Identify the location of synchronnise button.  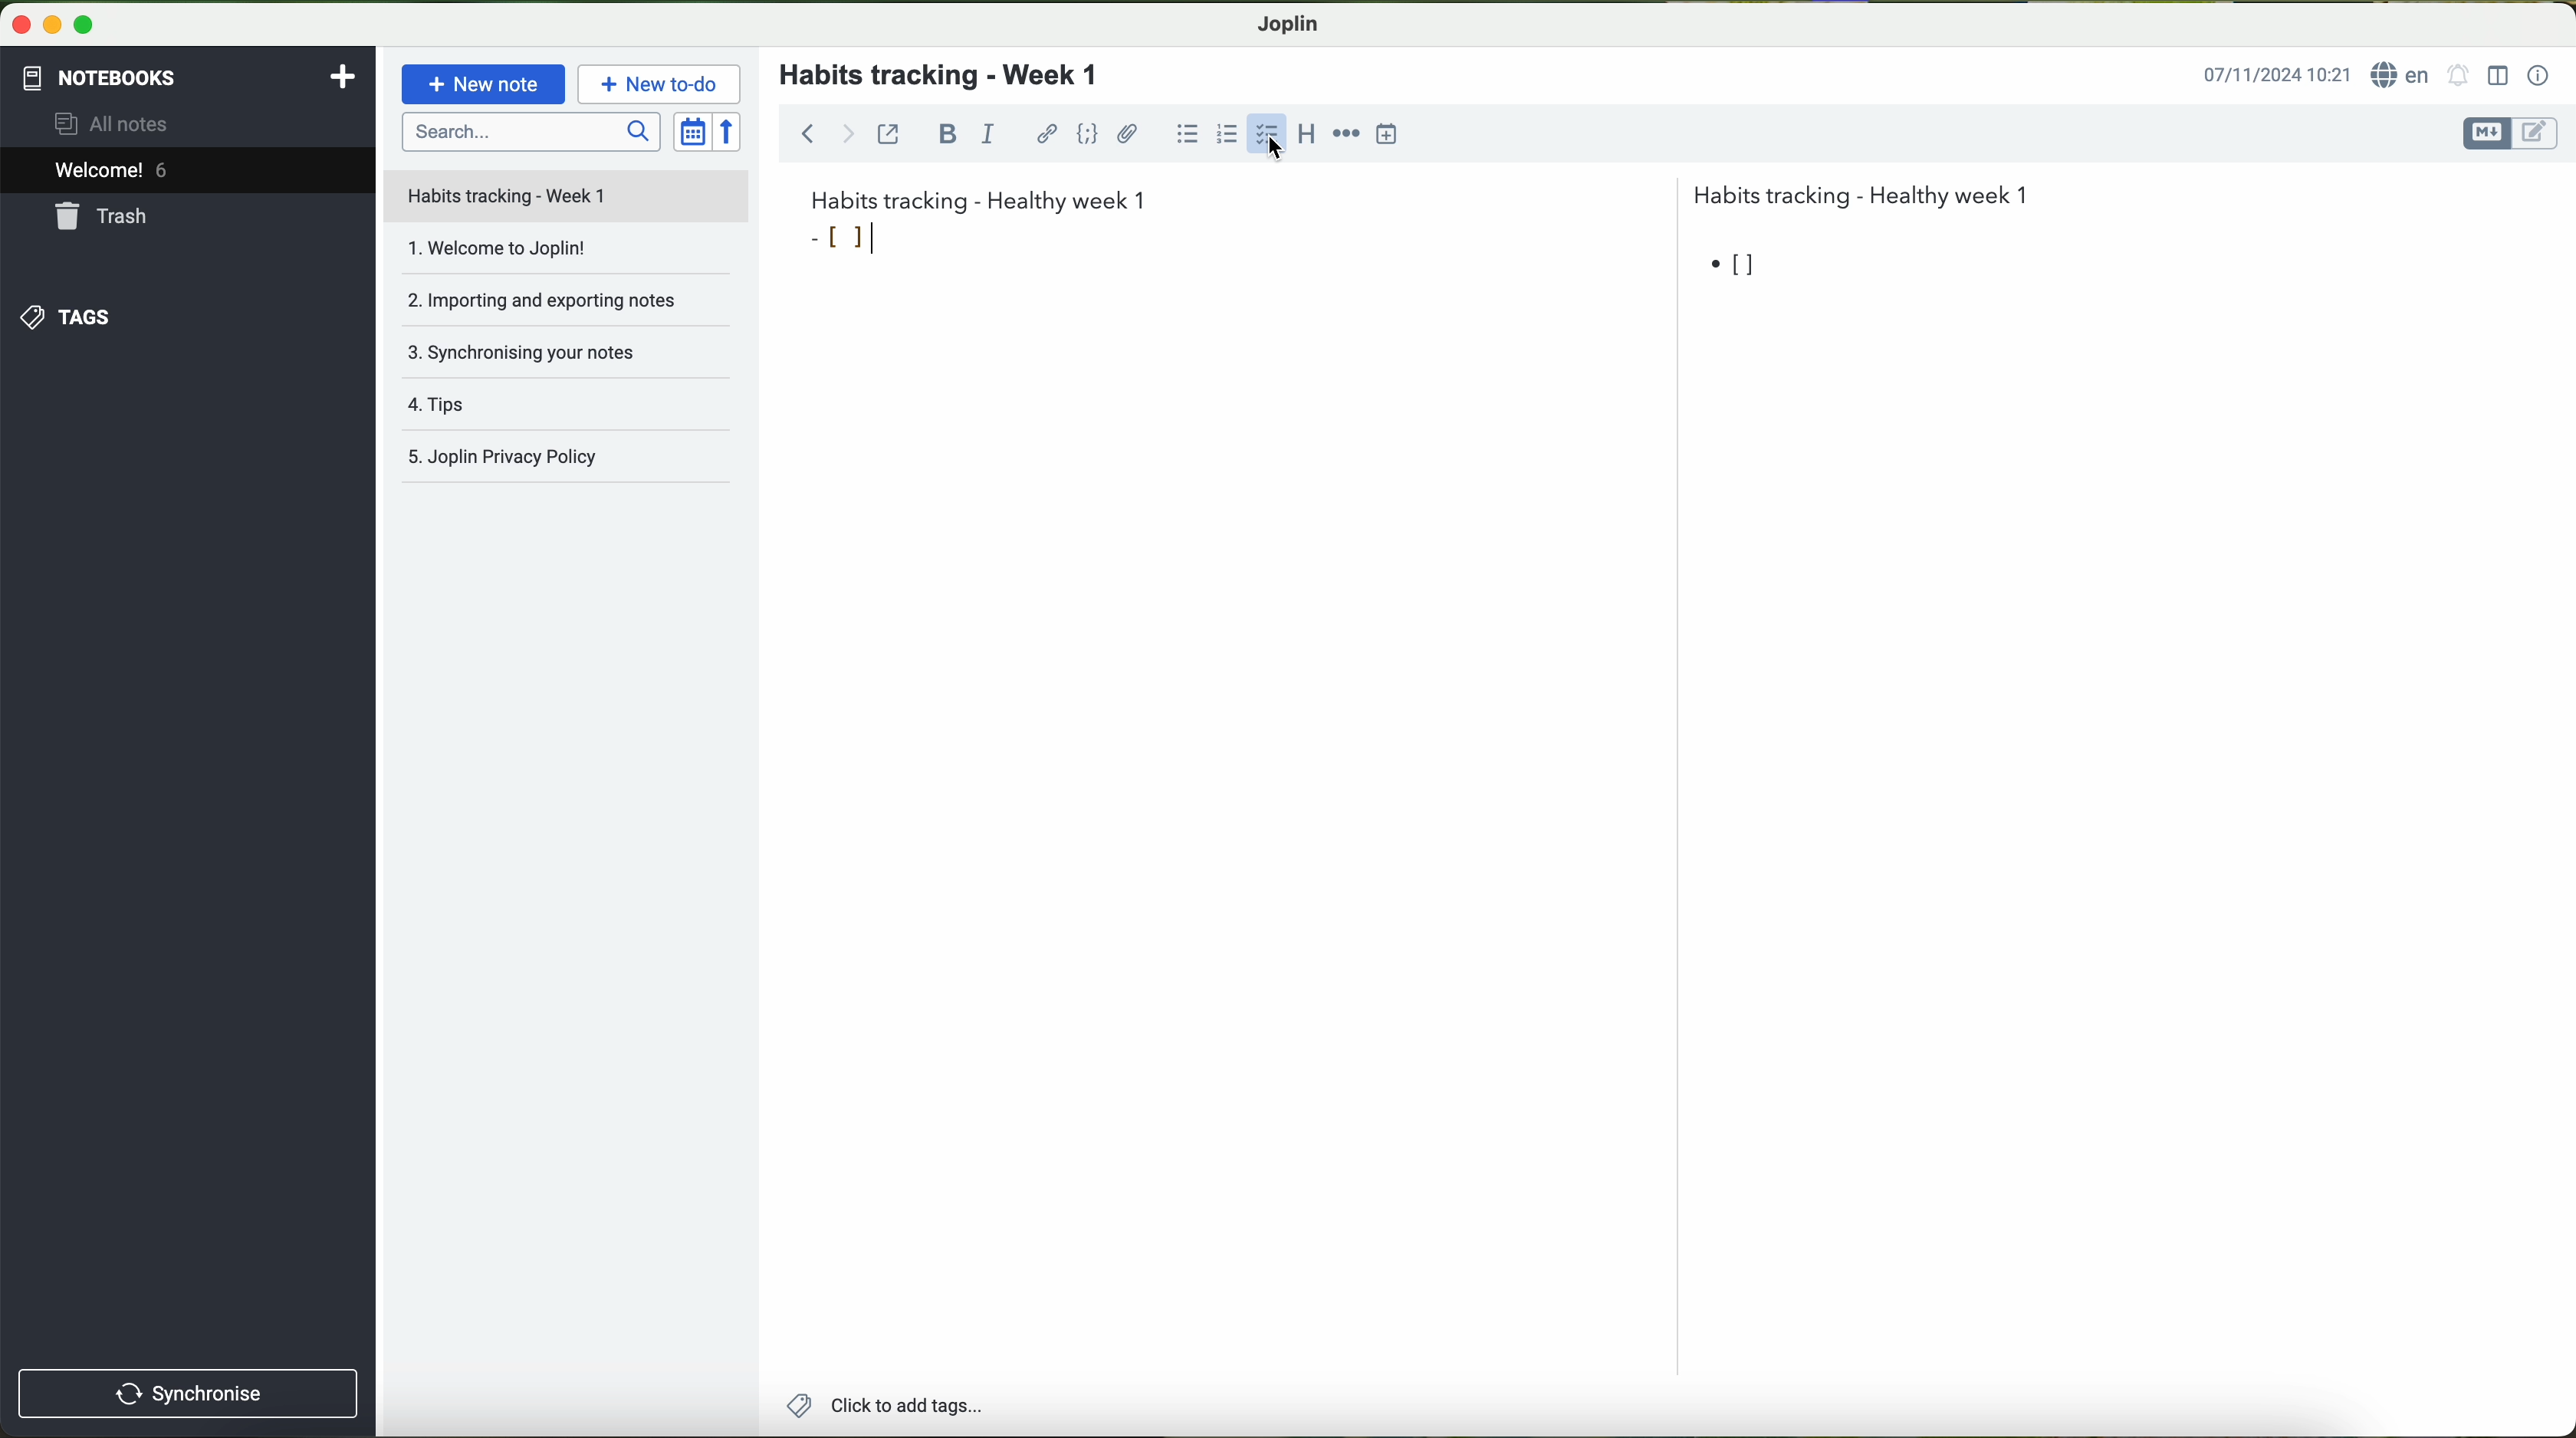
(185, 1395).